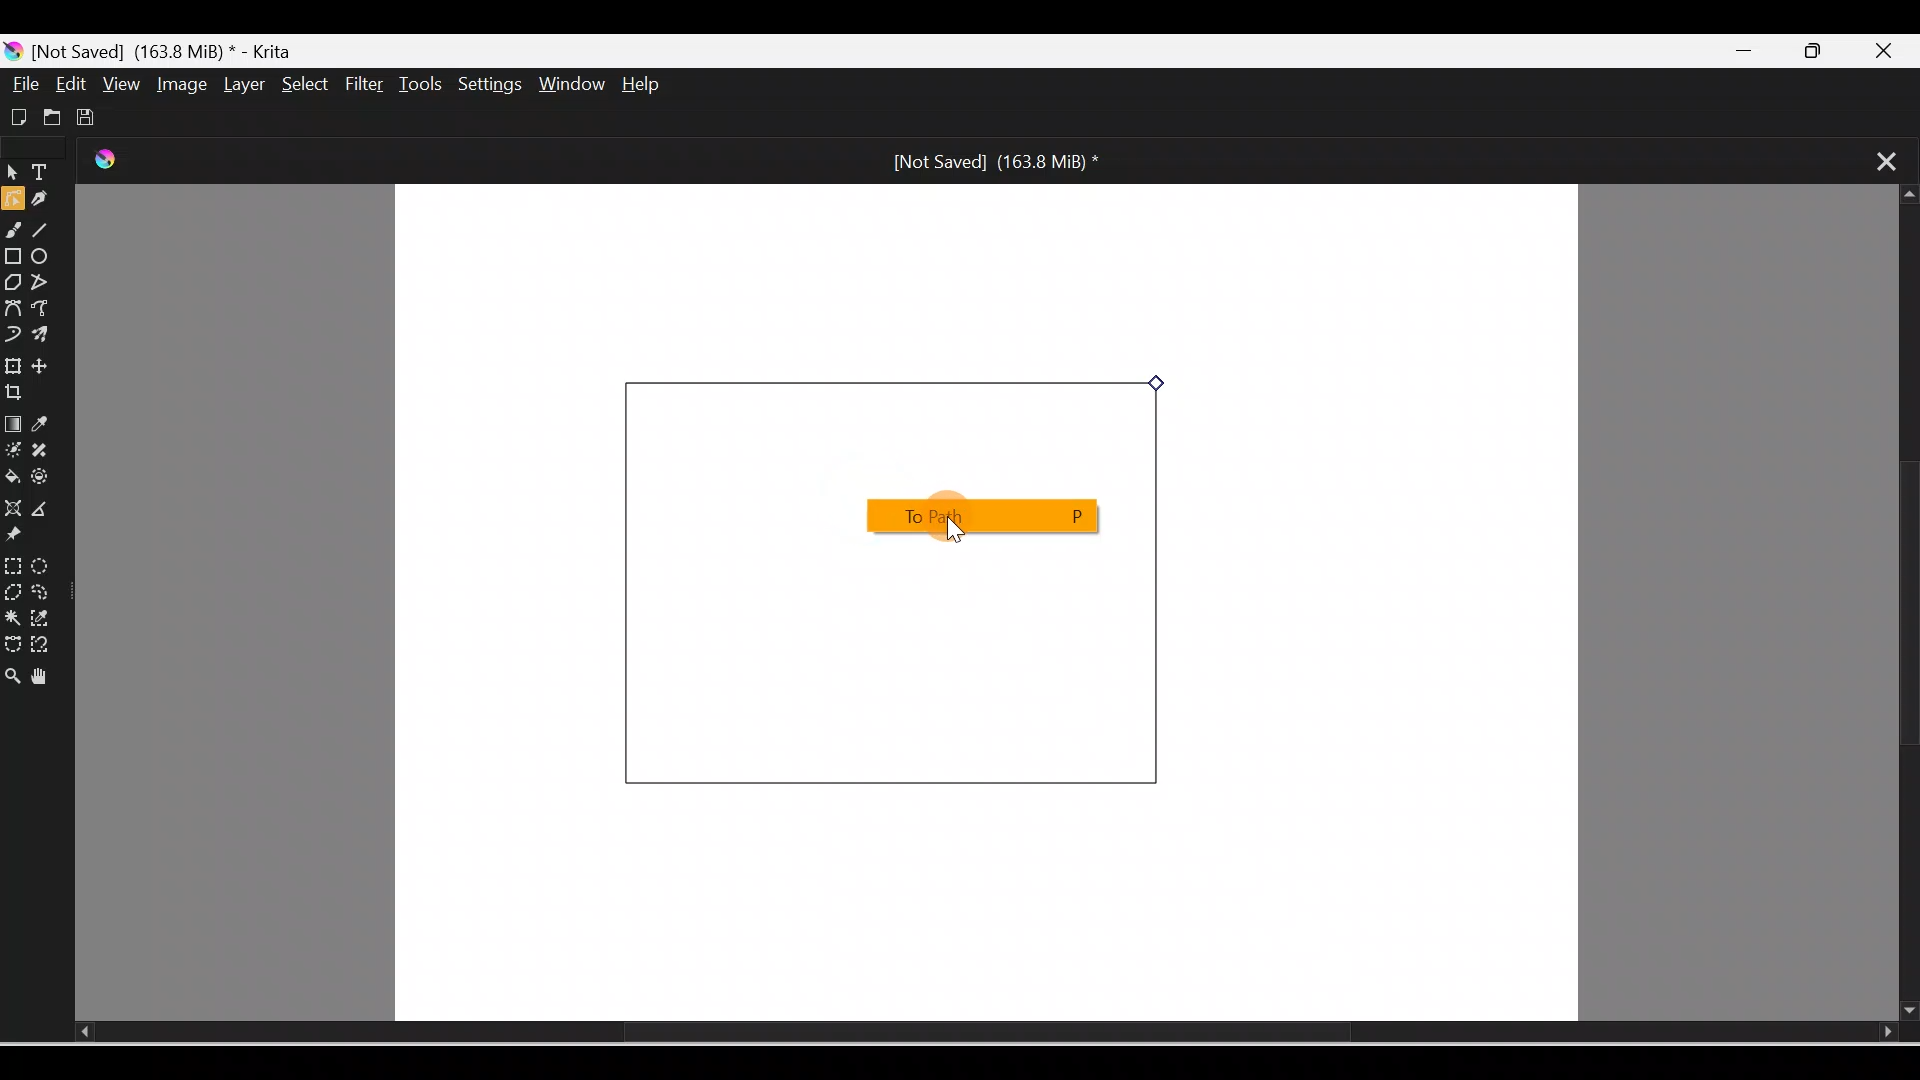  Describe the element at coordinates (118, 83) in the screenshot. I see `View` at that location.